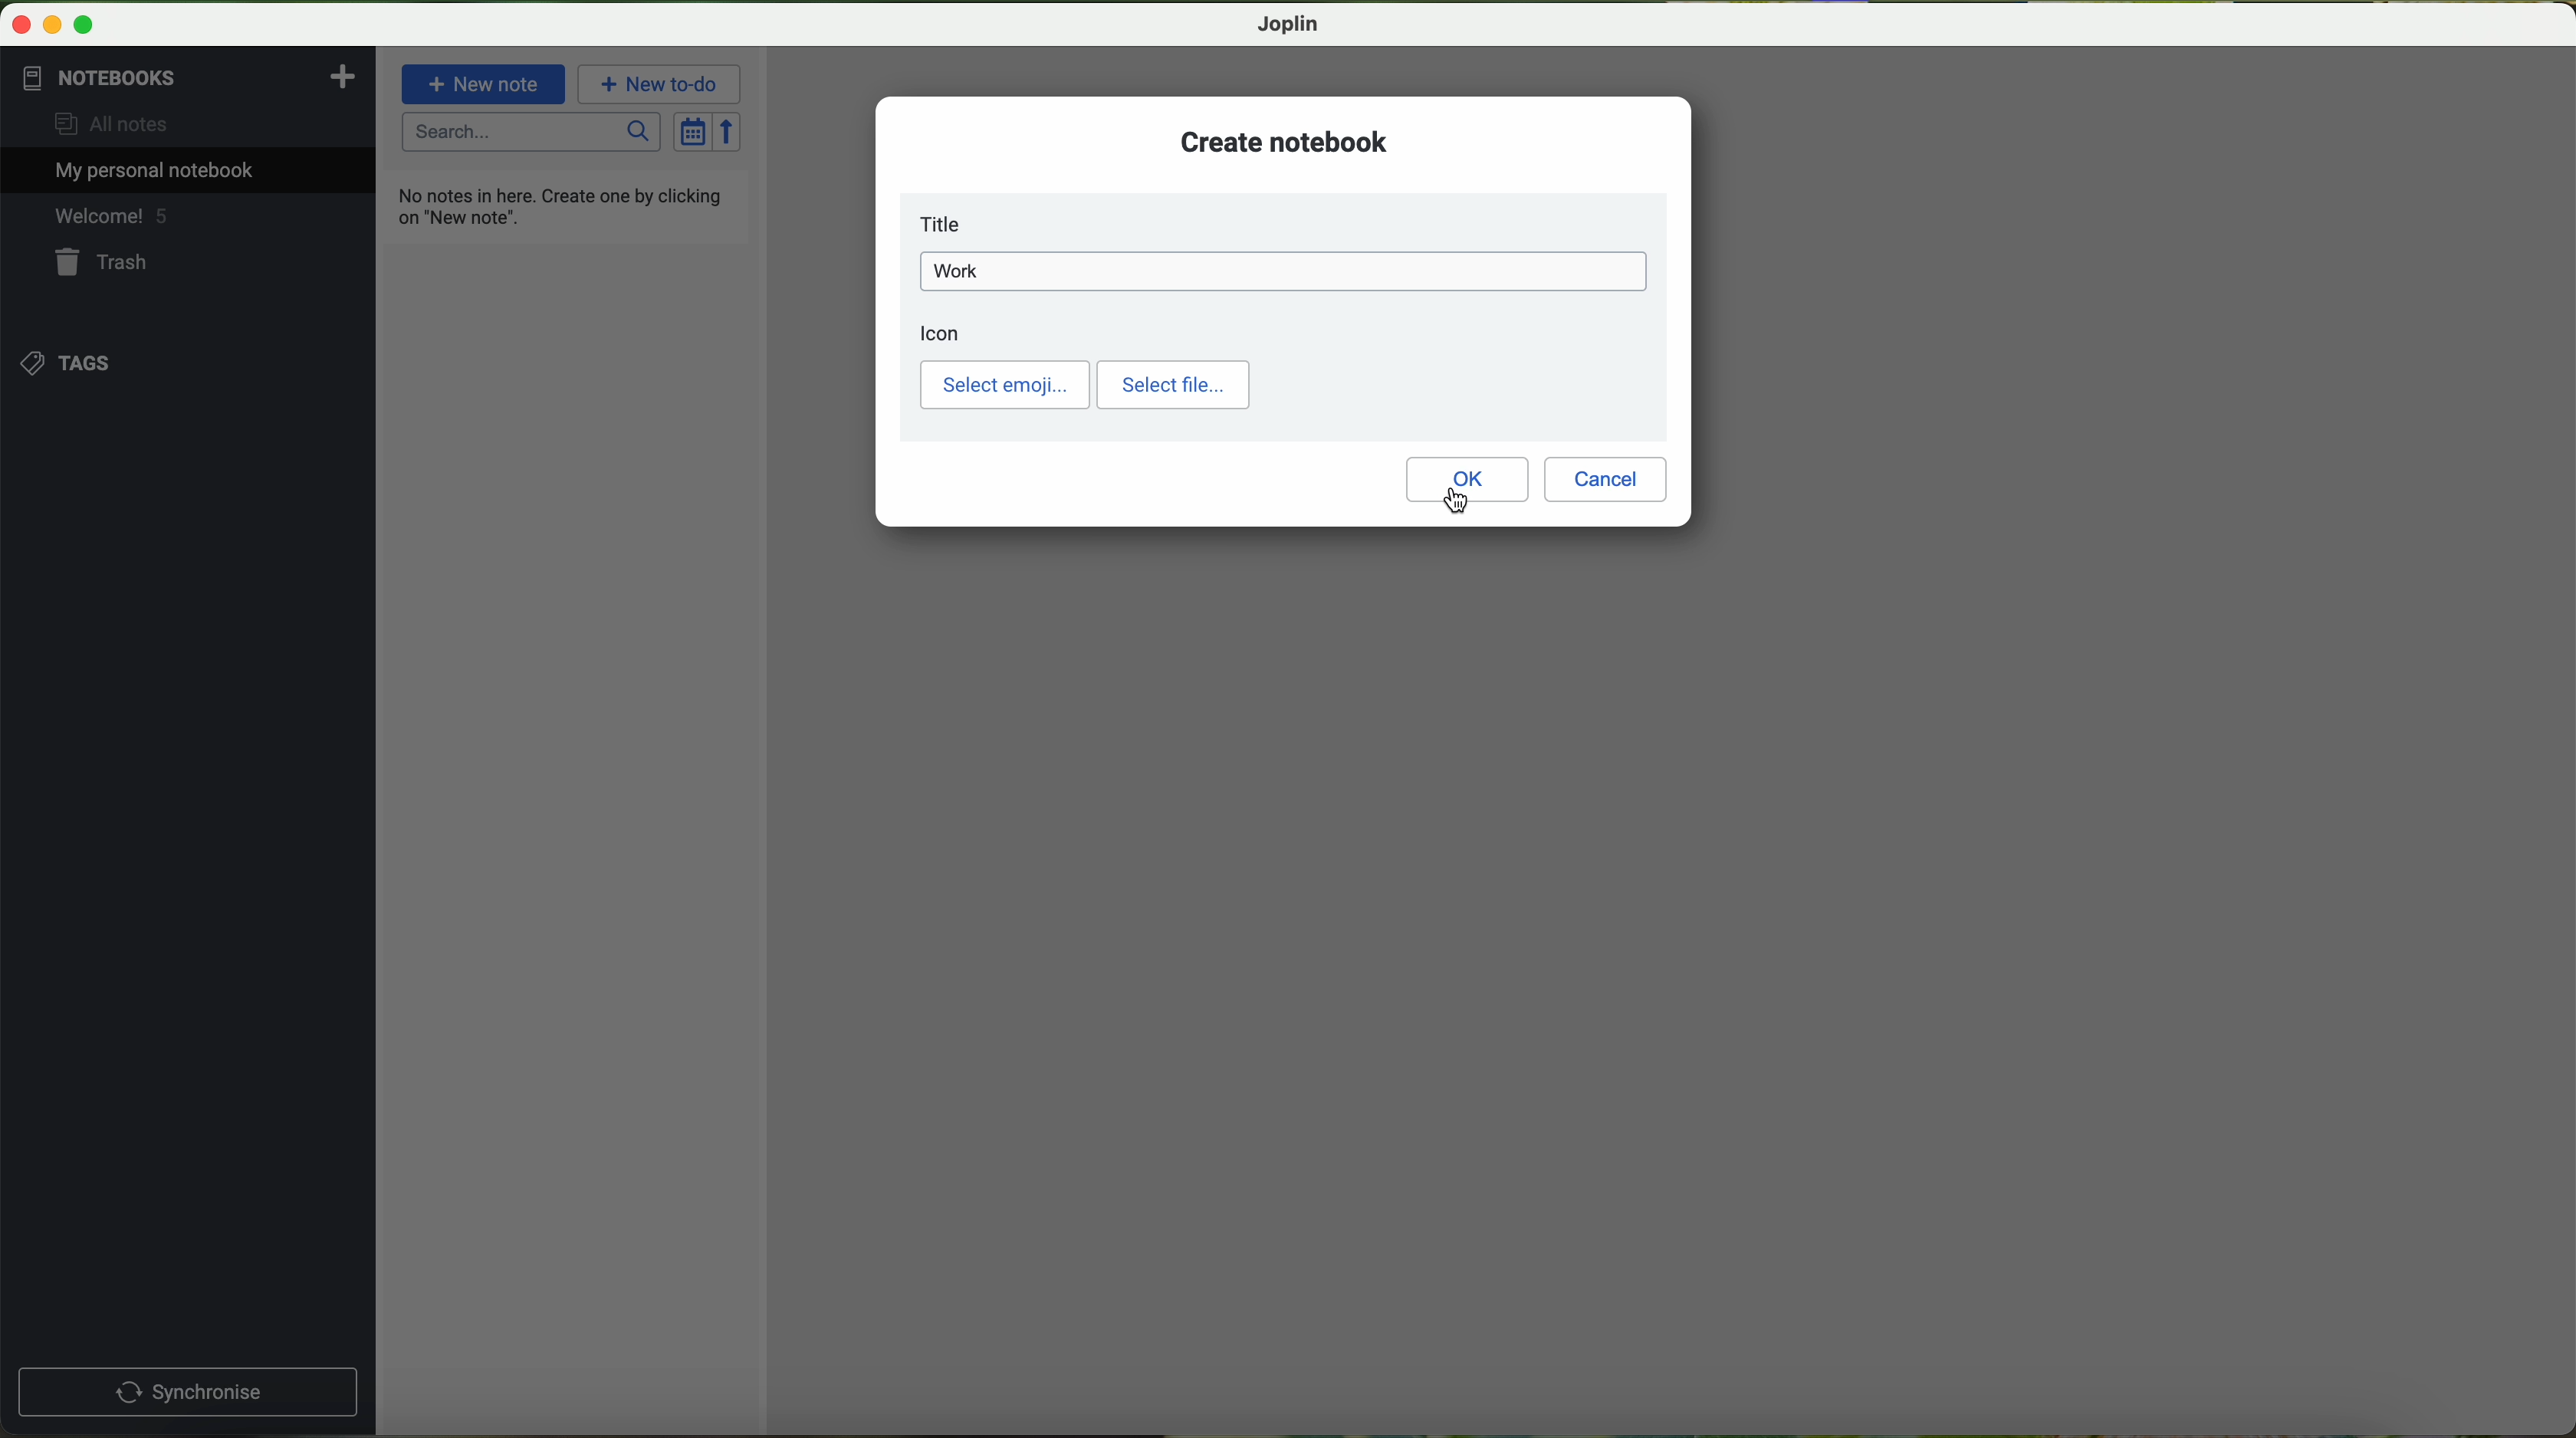 Image resolution: width=2576 pixels, height=1438 pixels. I want to click on pointer on the notebooks button, so click(133, 78).